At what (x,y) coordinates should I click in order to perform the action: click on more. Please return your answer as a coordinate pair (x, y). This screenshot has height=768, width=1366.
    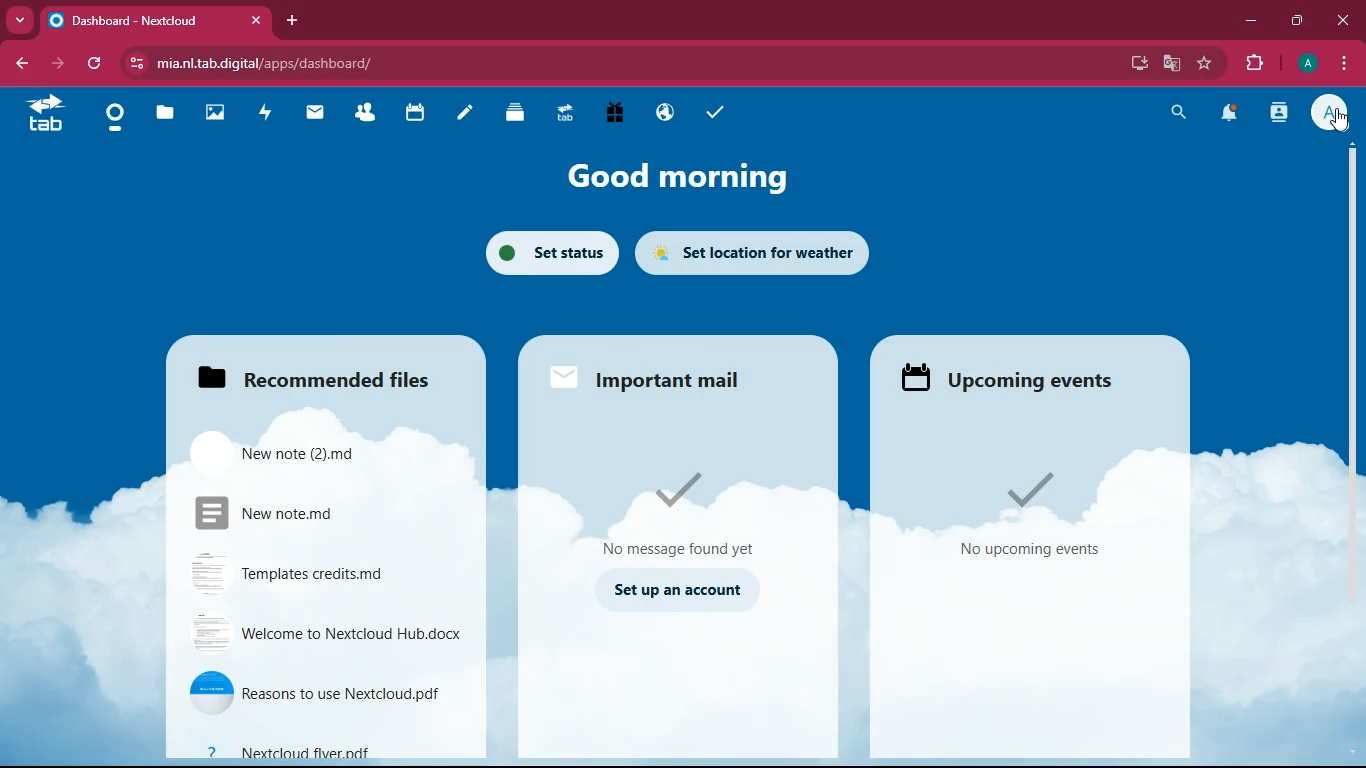
    Looking at the image, I should click on (20, 20).